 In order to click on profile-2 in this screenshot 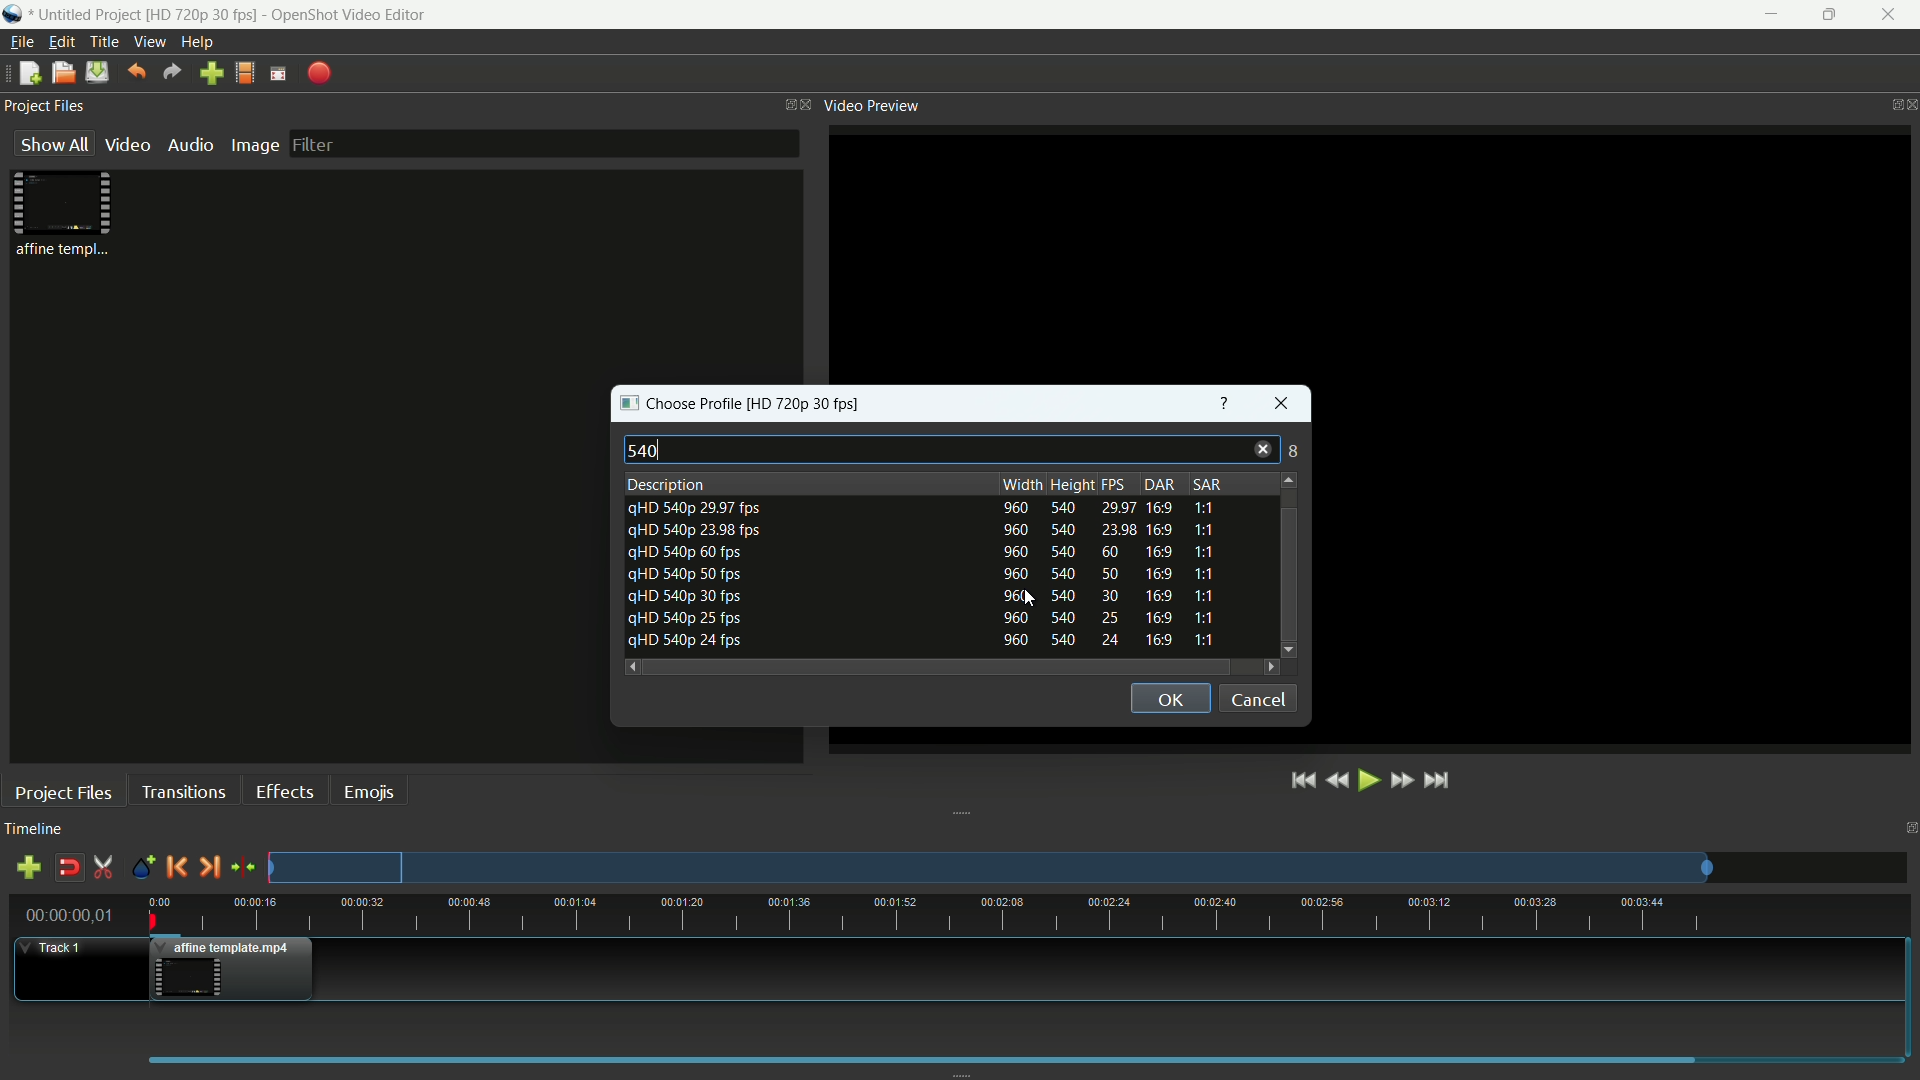, I will do `click(929, 530)`.